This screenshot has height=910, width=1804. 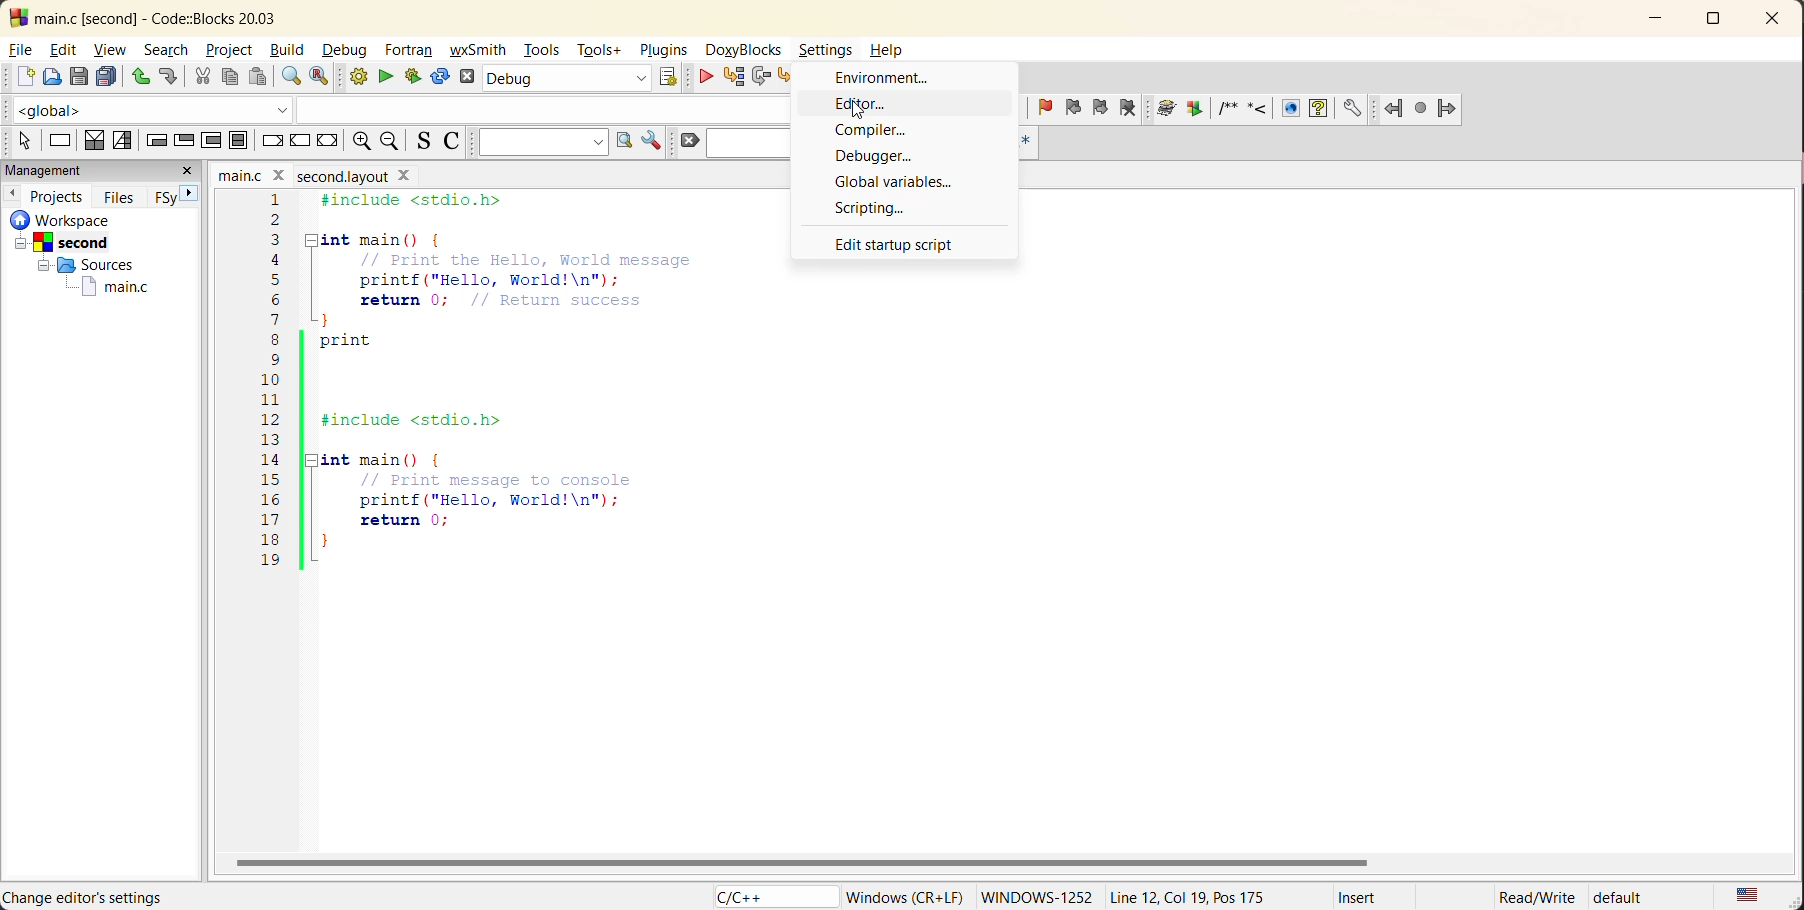 I want to click on horizontal scroll bar, so click(x=801, y=861).